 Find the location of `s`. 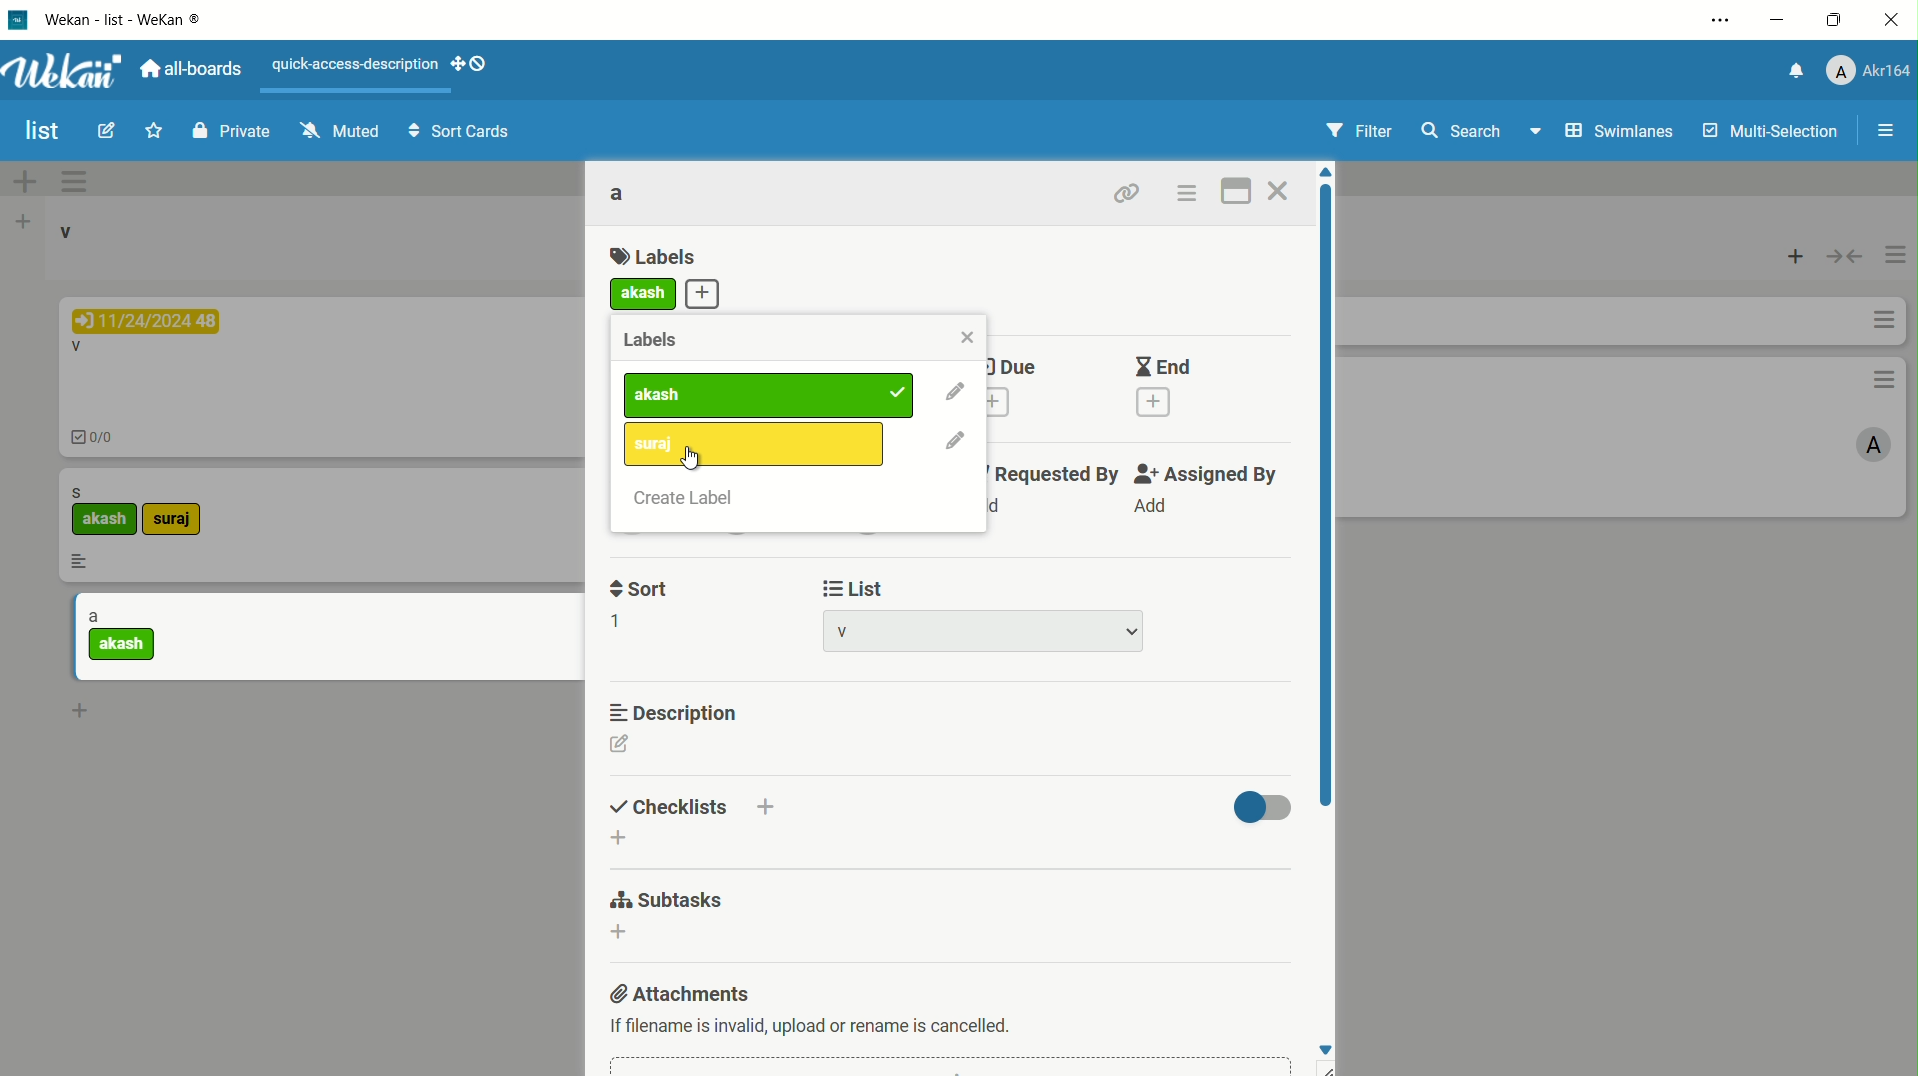

s is located at coordinates (87, 491).